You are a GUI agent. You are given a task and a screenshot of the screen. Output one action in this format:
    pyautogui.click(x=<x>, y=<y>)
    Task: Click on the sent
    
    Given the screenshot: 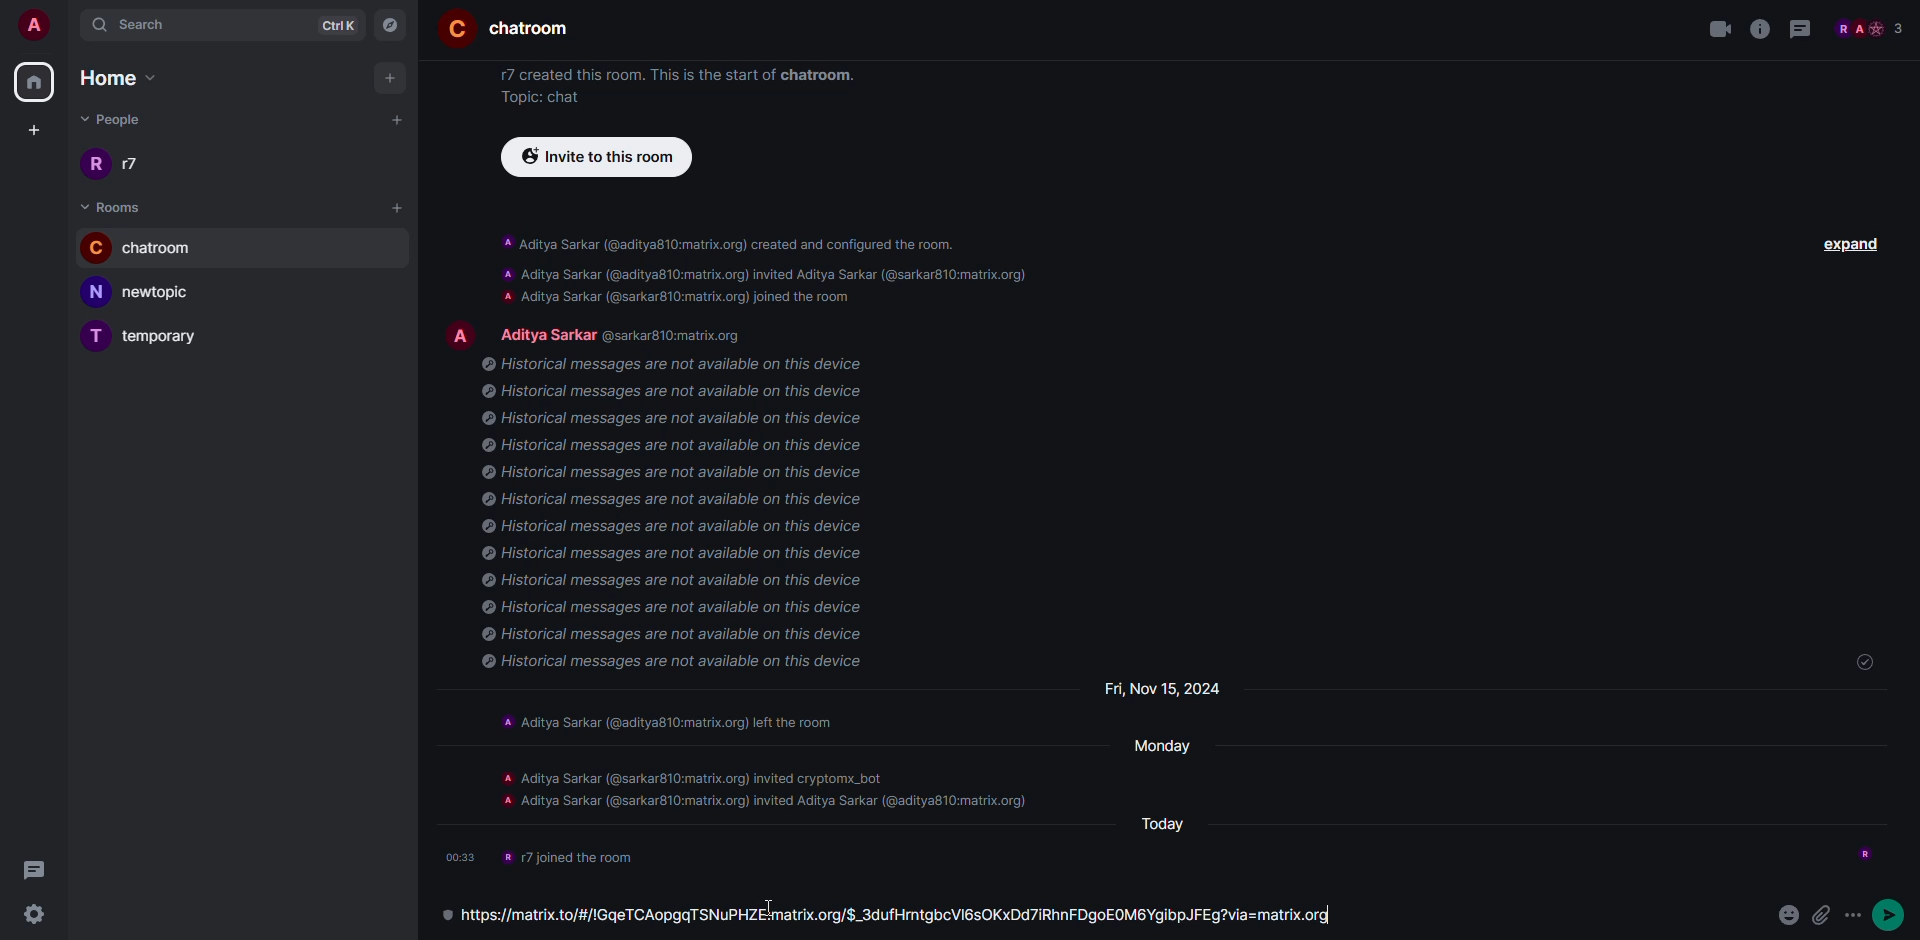 What is the action you would take?
    pyautogui.click(x=1860, y=663)
    